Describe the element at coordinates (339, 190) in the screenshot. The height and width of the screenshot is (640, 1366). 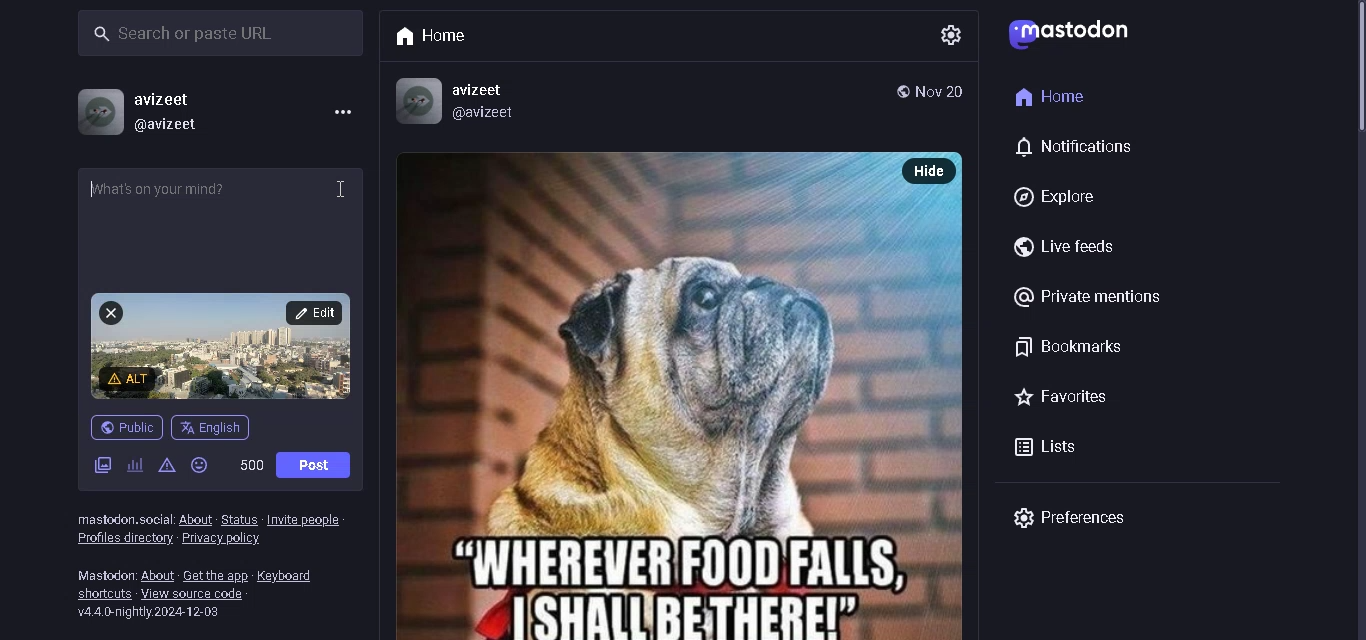
I see `Cursor` at that location.